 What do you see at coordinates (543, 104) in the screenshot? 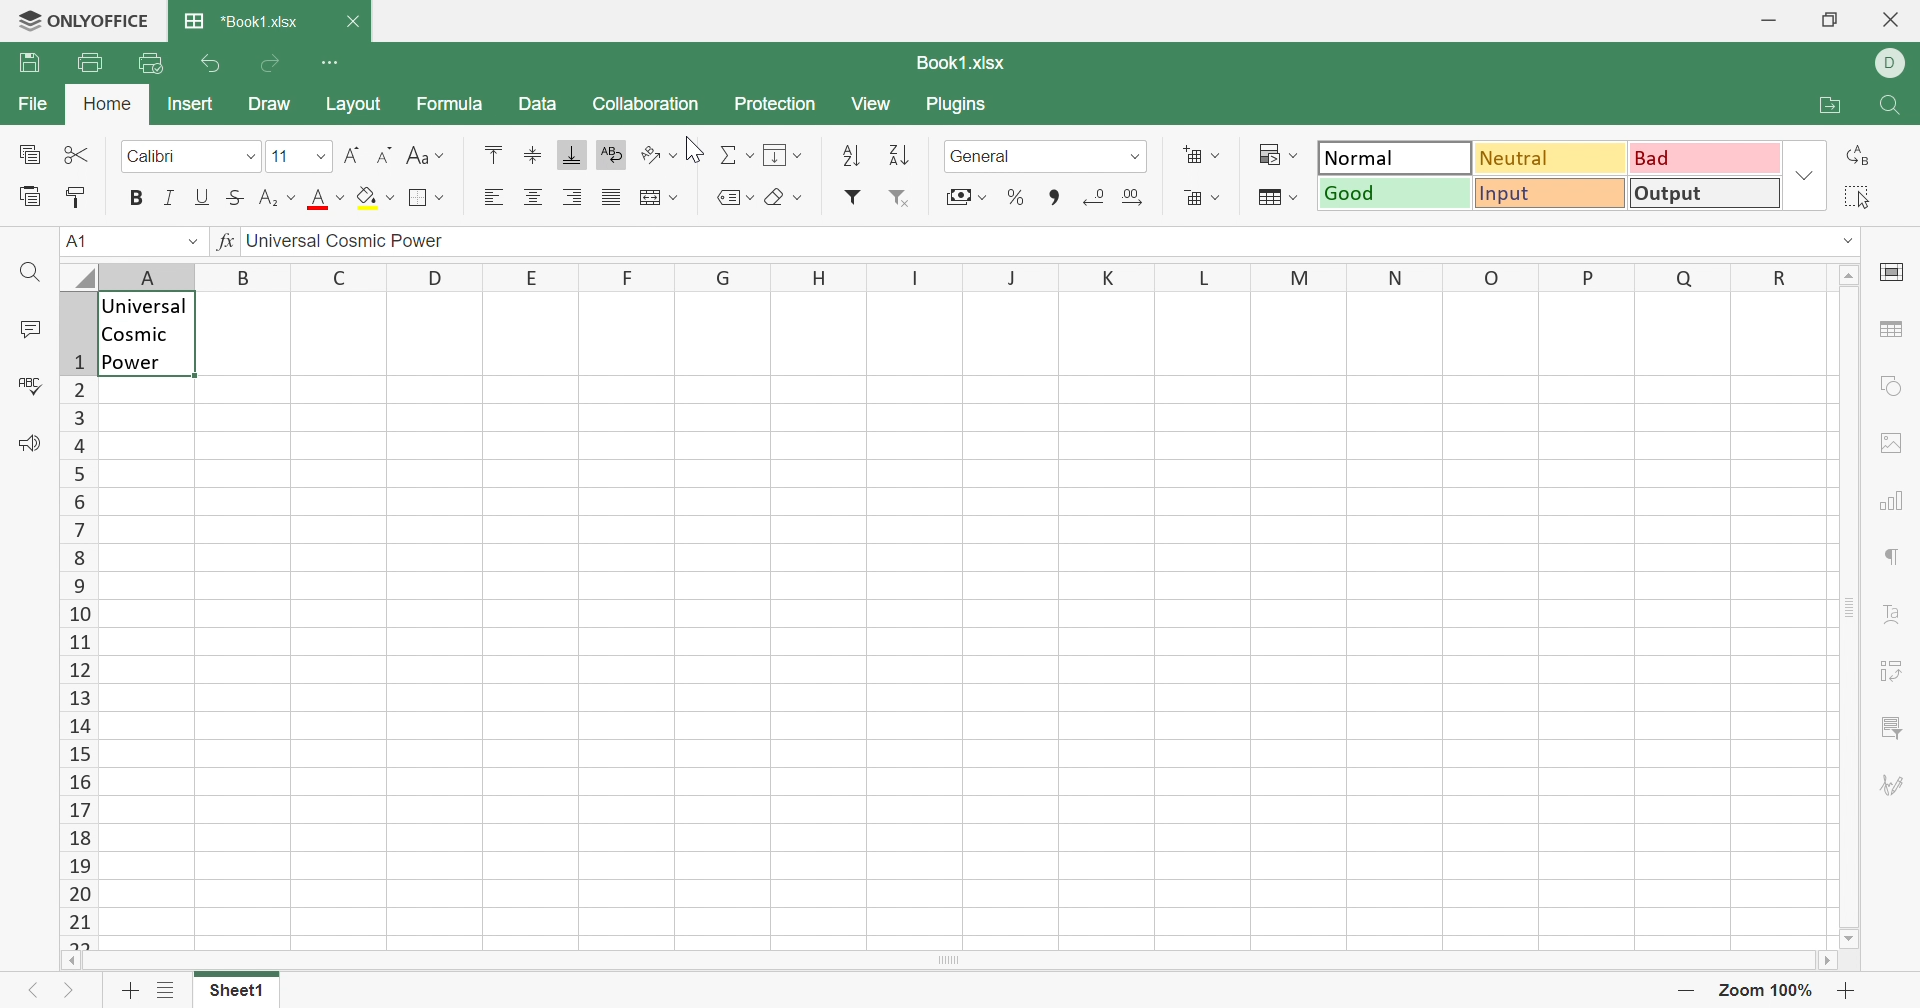
I see `Data` at bounding box center [543, 104].